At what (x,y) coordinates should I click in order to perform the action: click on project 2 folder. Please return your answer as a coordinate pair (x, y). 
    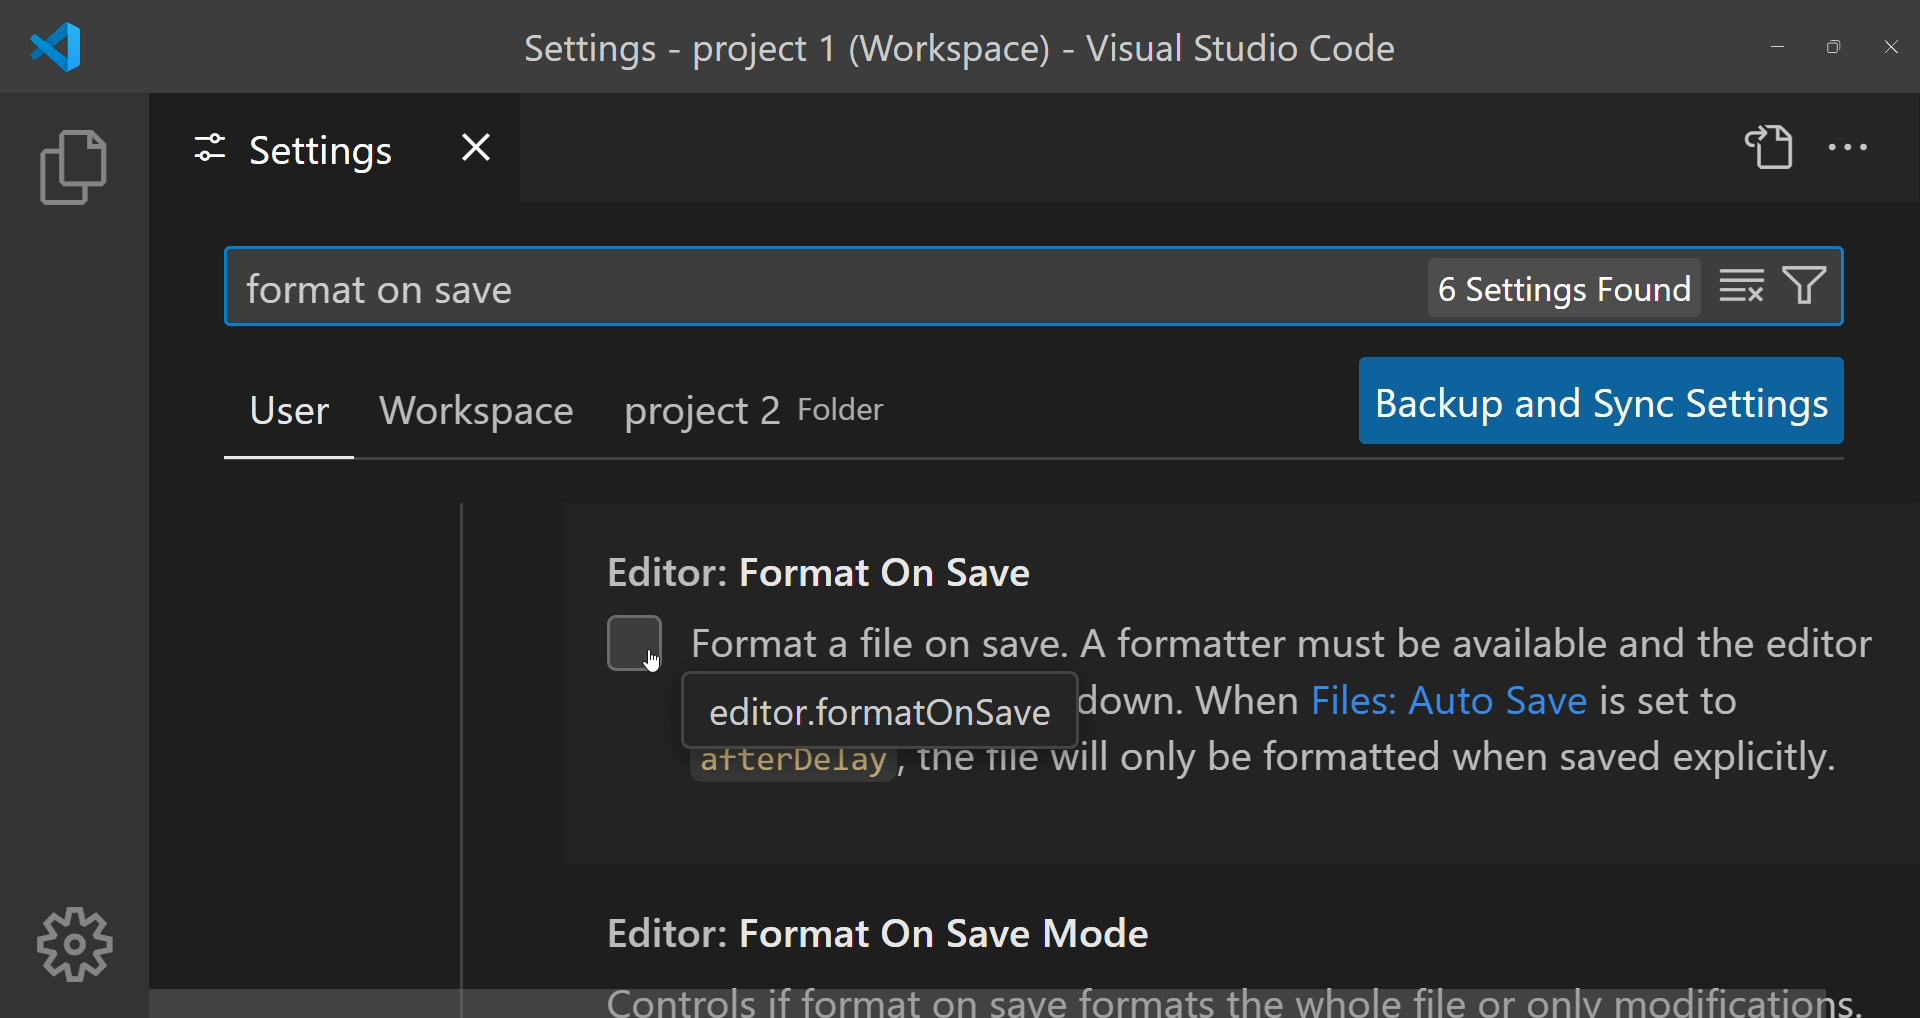
    Looking at the image, I should click on (773, 414).